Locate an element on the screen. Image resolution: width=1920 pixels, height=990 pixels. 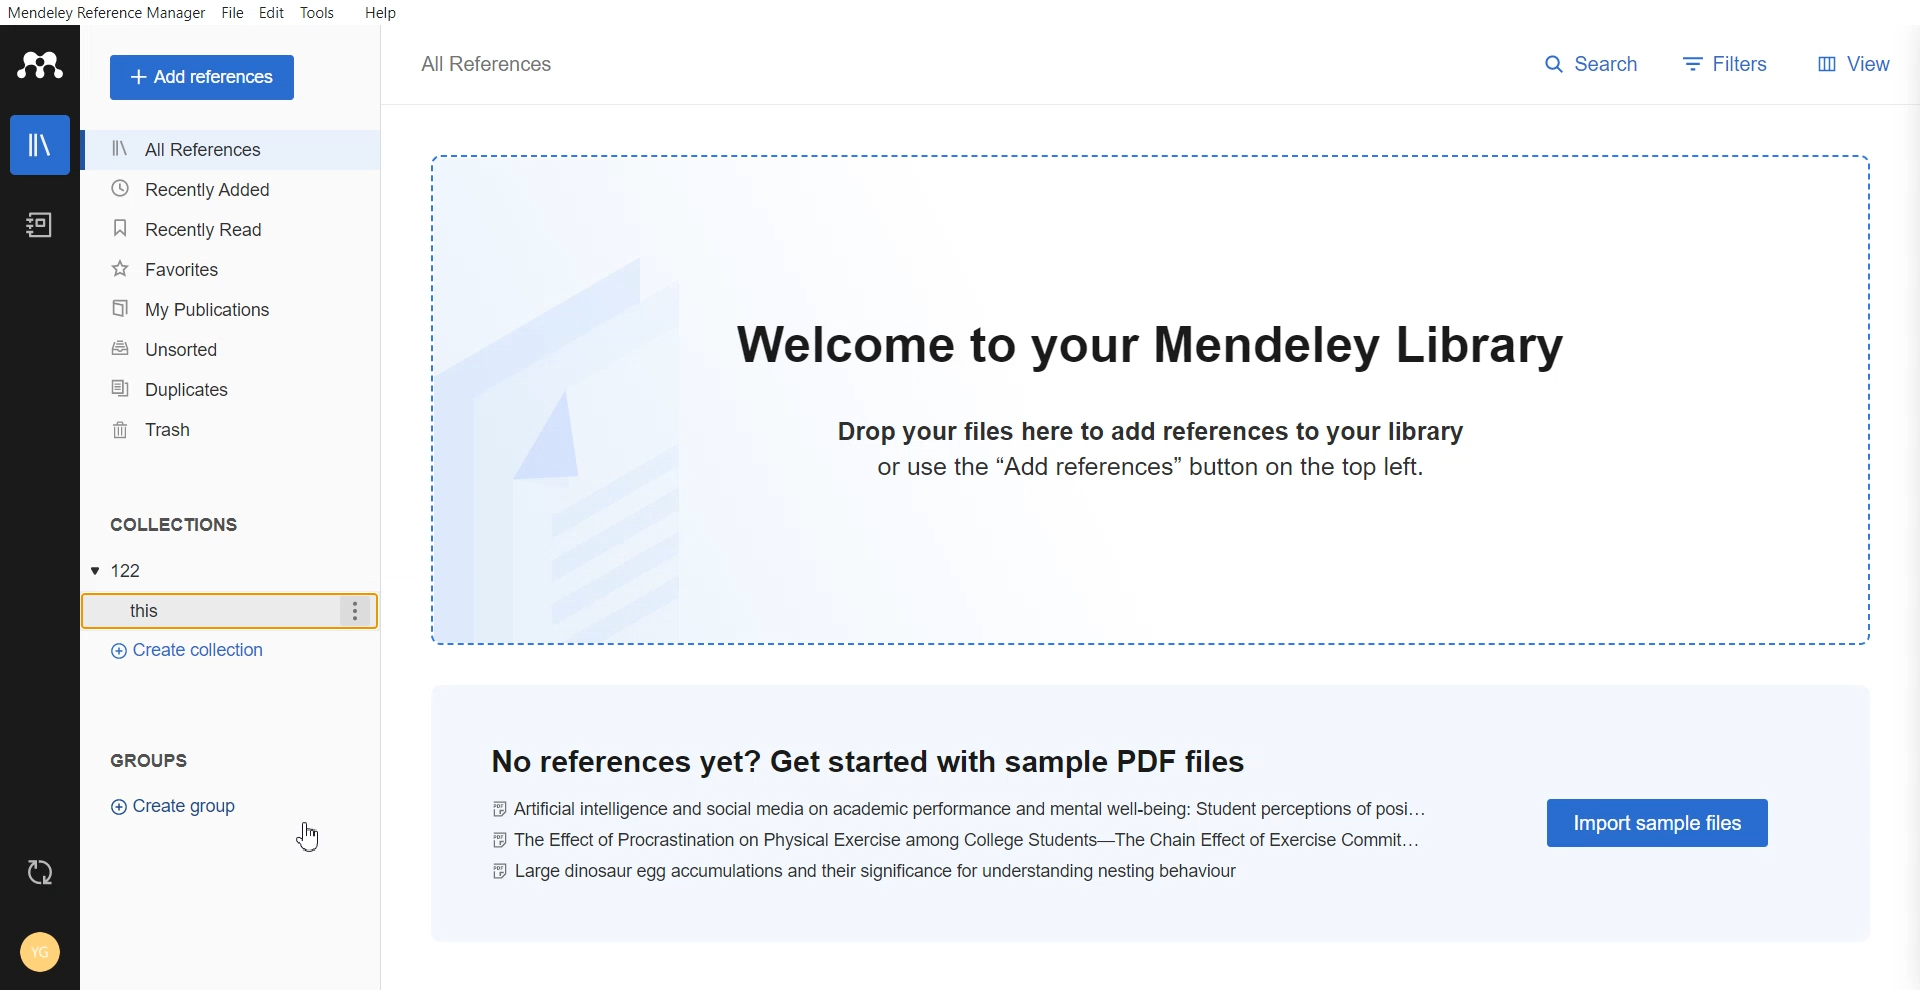
the effect of procrastination on physical exercise among college students-- the chain effect of excercise commit... is located at coordinates (960, 837).